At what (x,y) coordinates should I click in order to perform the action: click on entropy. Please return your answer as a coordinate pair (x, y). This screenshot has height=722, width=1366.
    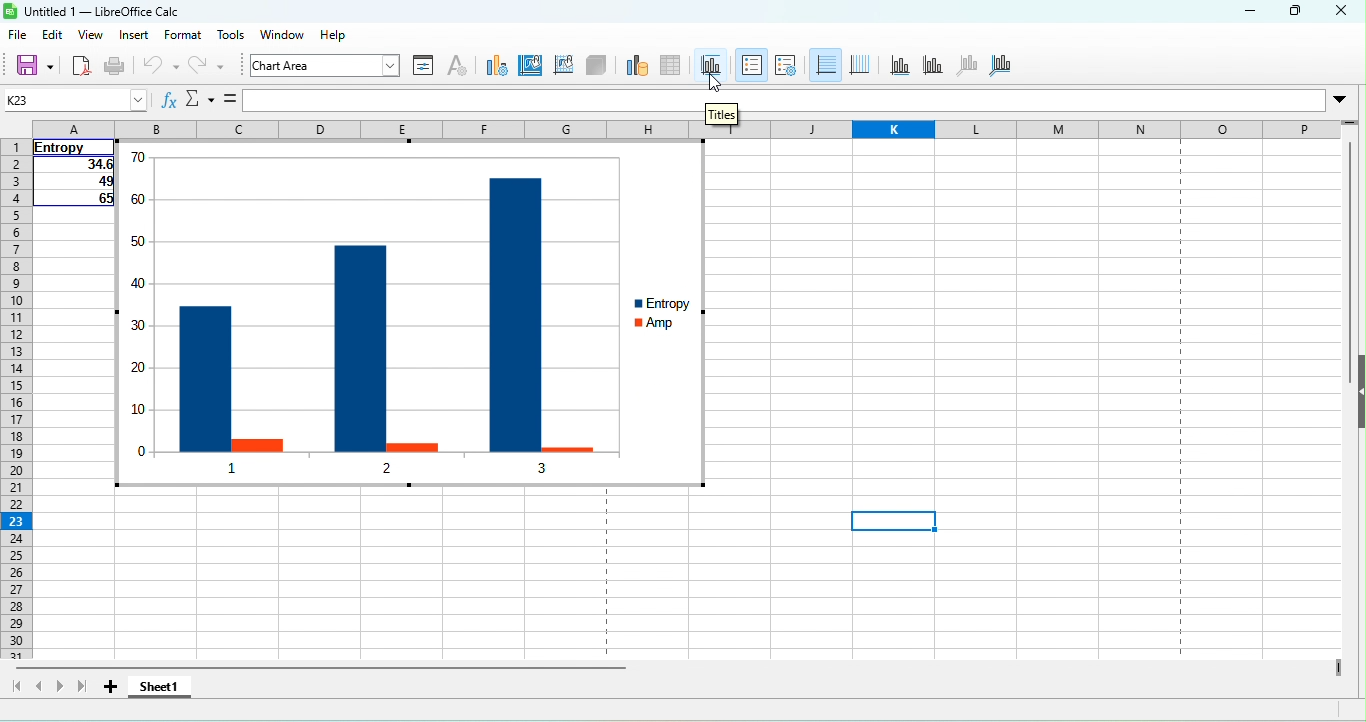
    Looking at the image, I should click on (671, 301).